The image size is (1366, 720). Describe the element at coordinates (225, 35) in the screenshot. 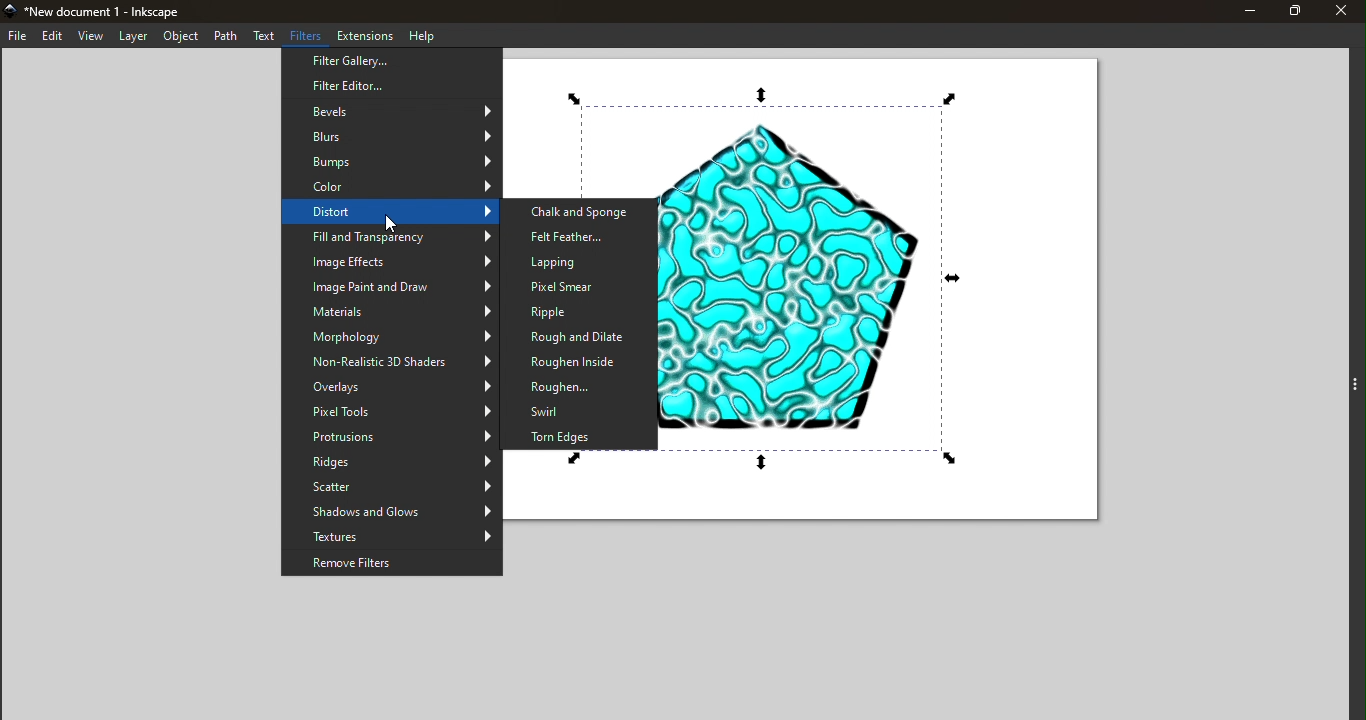

I see `Path` at that location.